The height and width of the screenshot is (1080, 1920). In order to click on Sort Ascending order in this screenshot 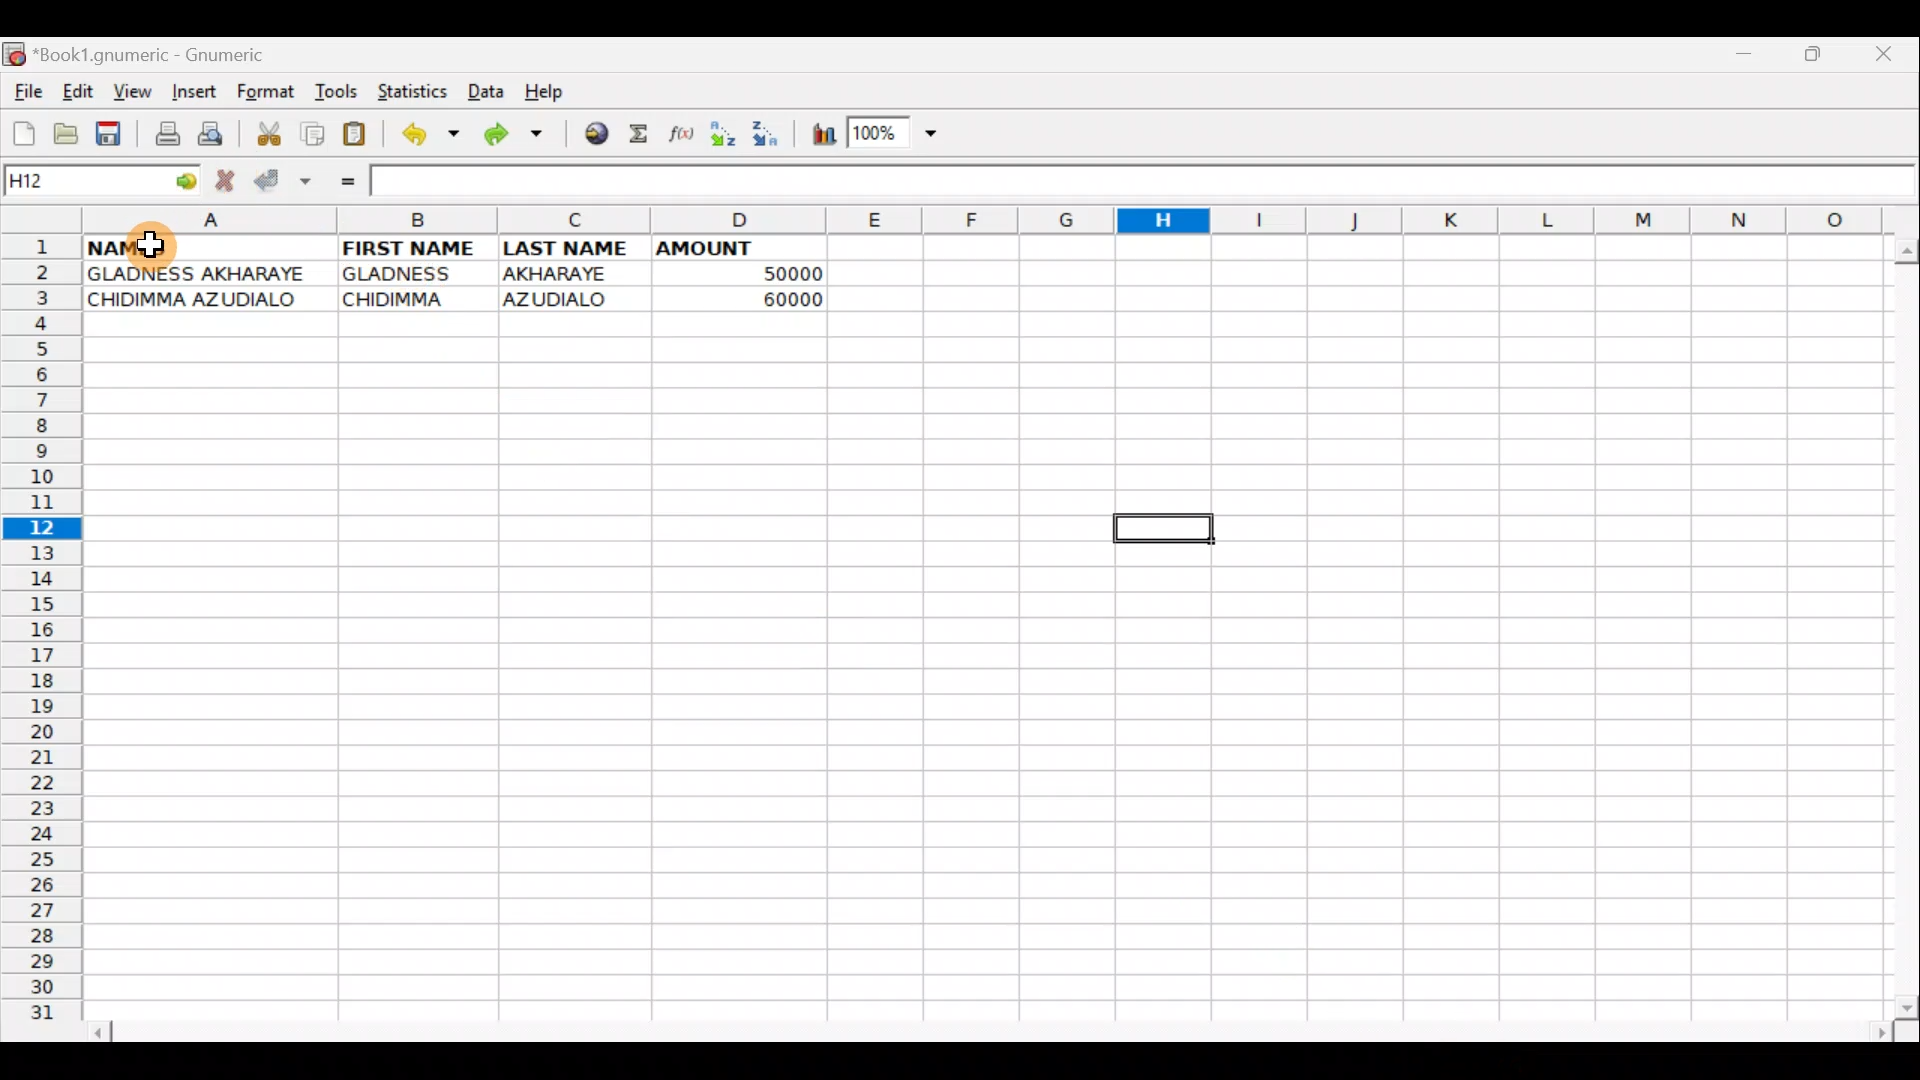, I will do `click(721, 134)`.